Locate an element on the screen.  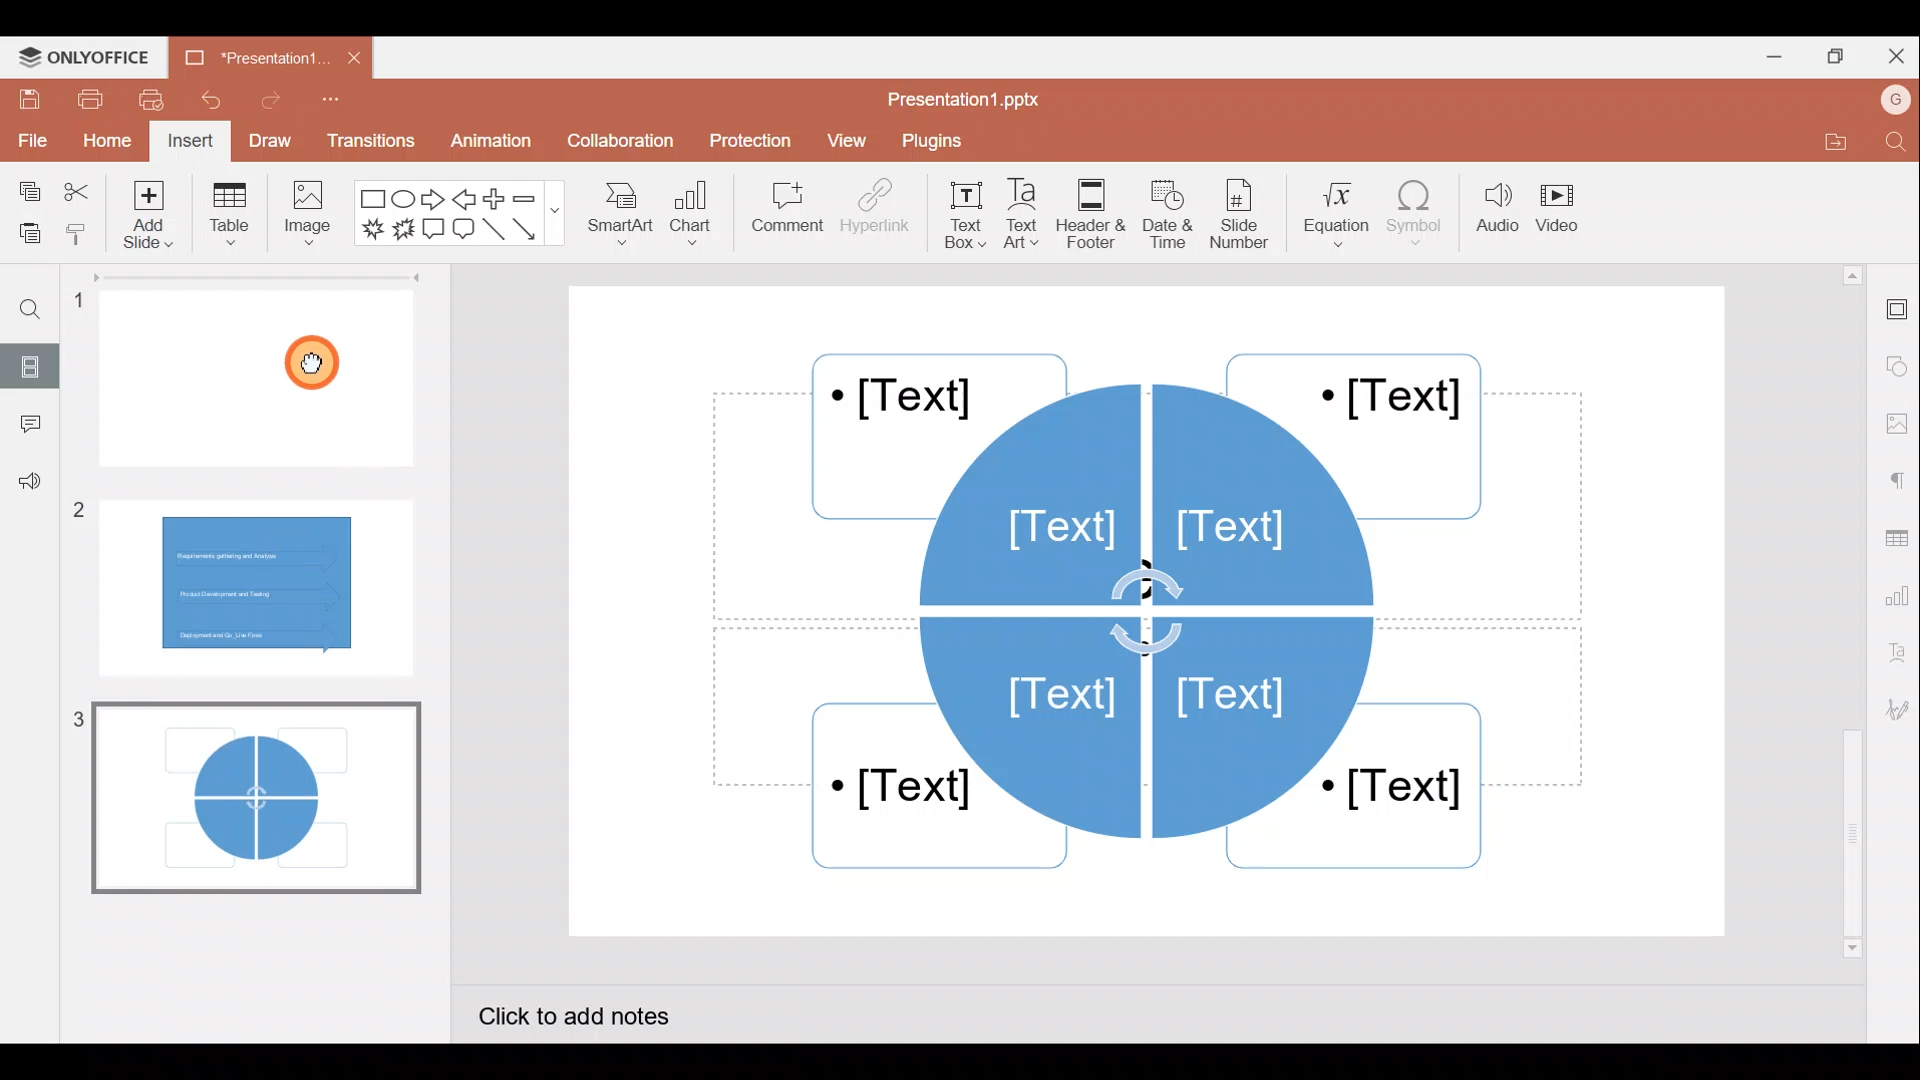
ONLYOFFICE Menu is located at coordinates (95, 58).